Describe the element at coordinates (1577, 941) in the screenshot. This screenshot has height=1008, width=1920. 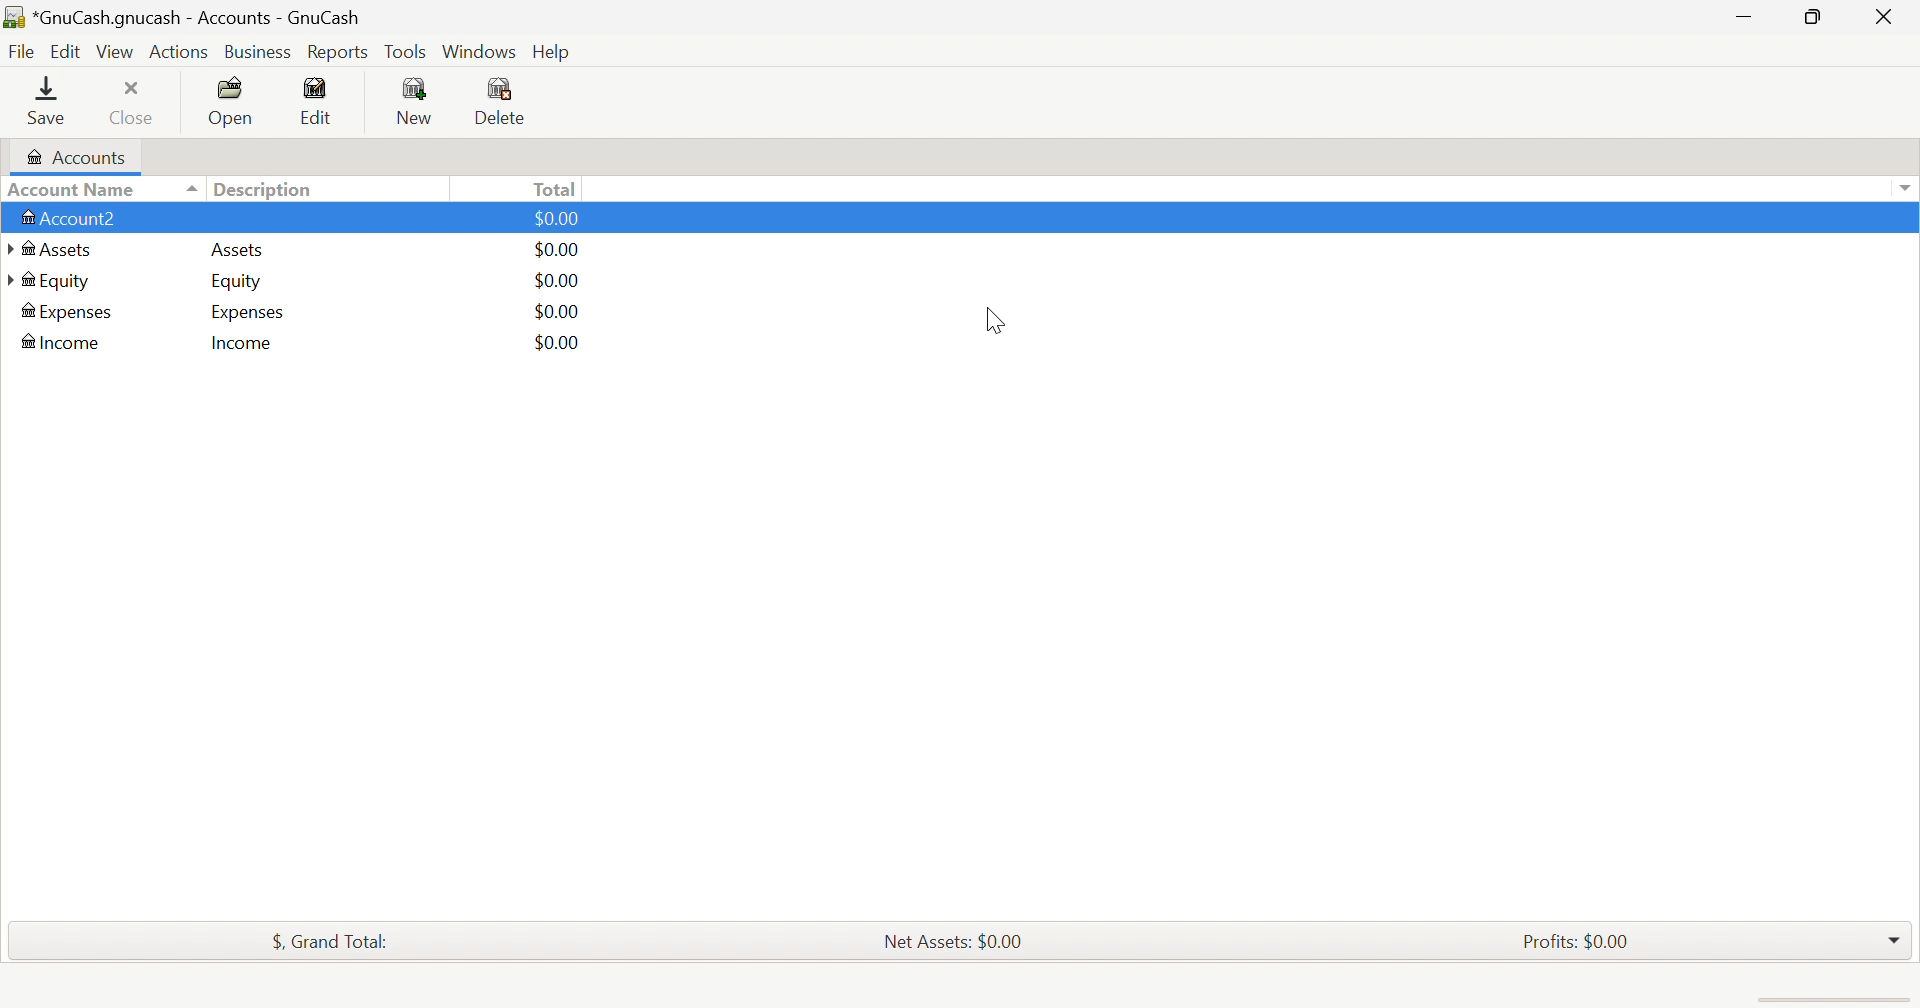
I see `Profits: $0.00` at that location.